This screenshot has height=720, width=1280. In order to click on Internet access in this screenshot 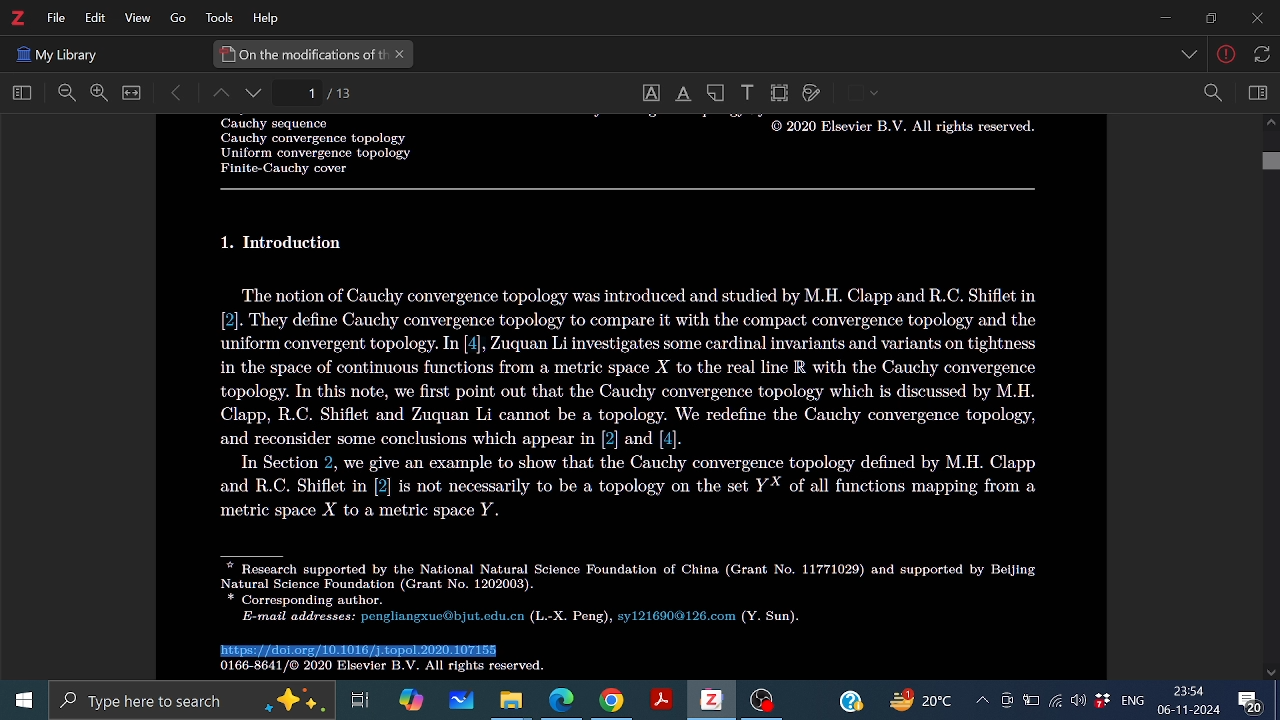, I will do `click(1056, 701)`.